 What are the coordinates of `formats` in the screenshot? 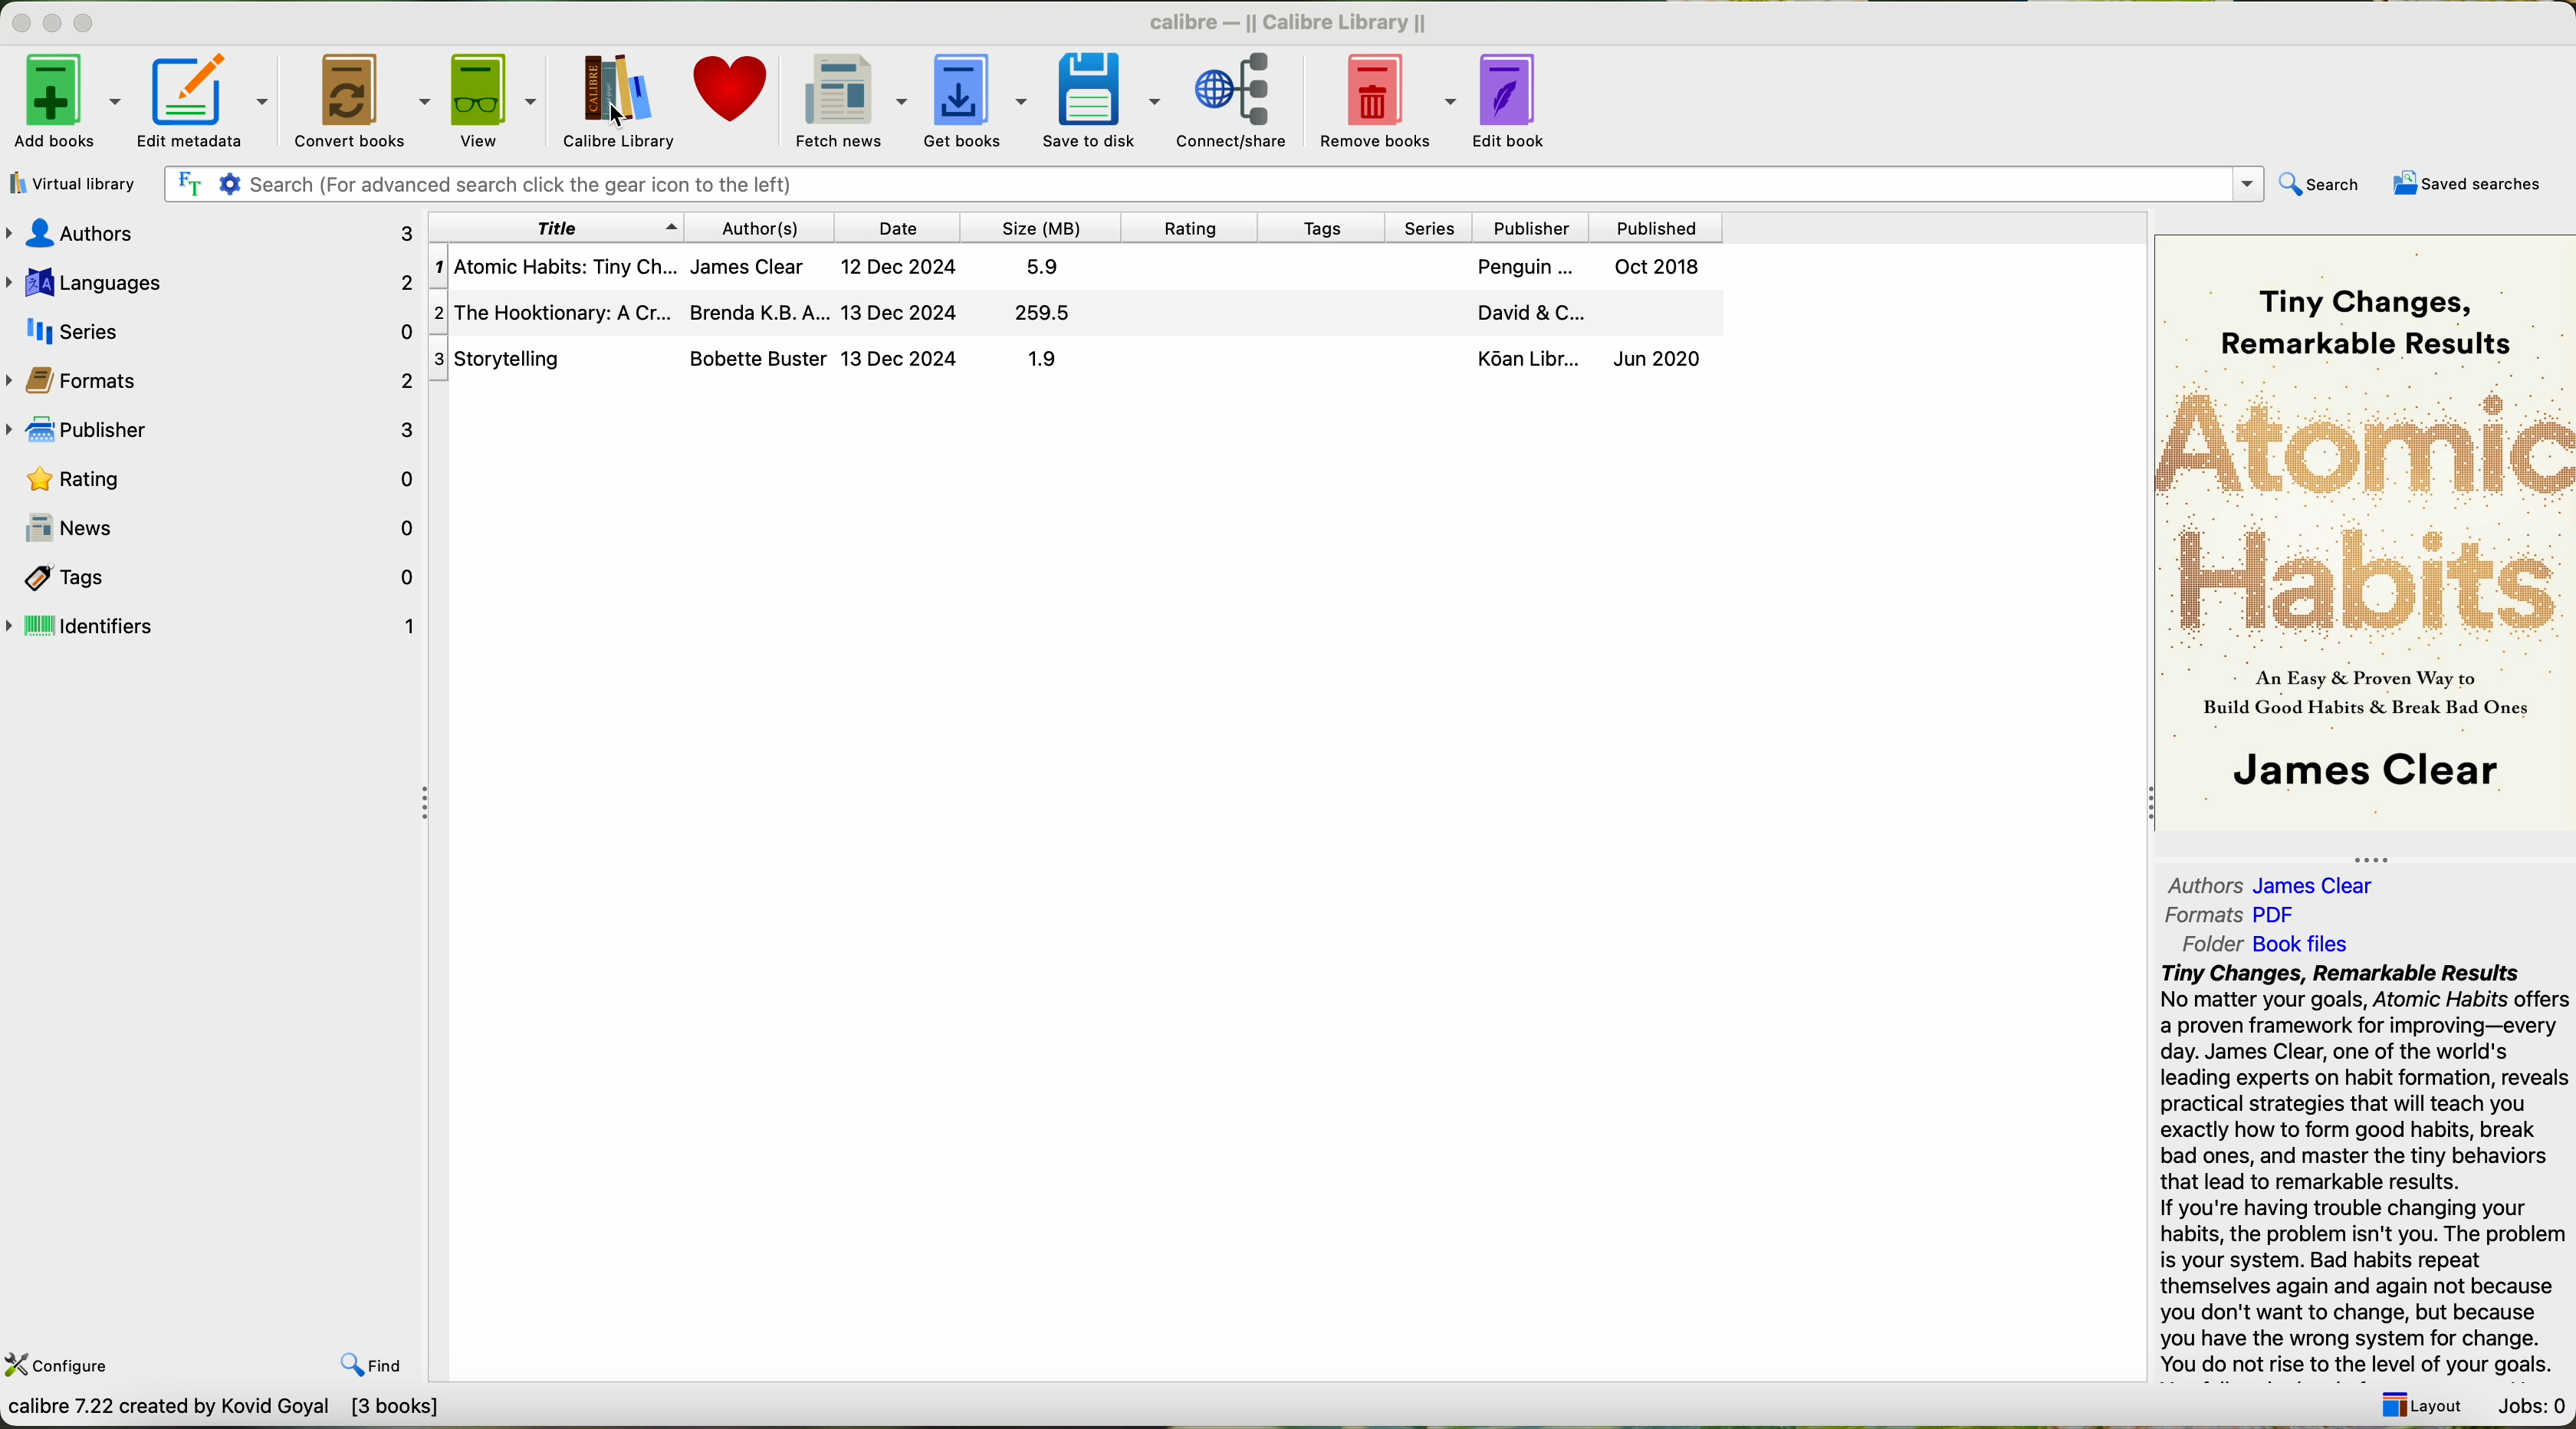 It's located at (214, 380).